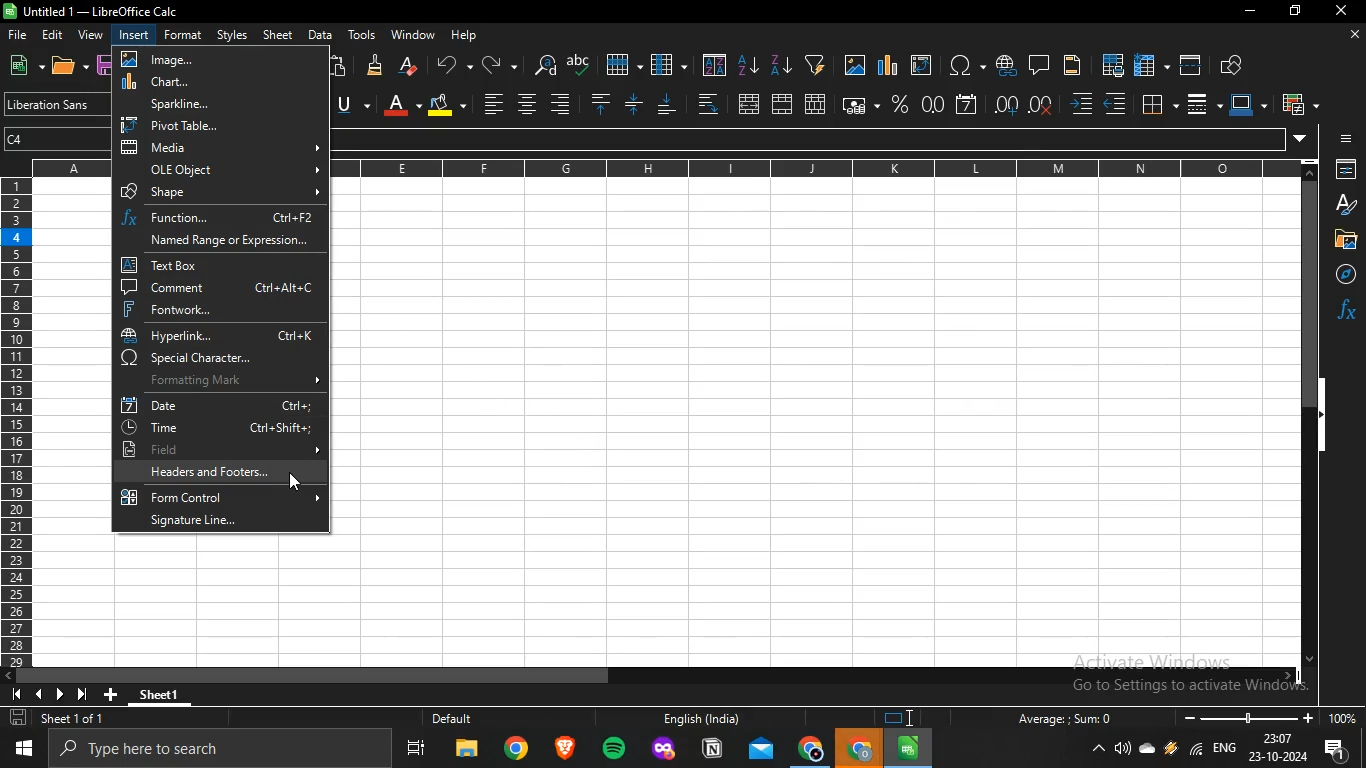  What do you see at coordinates (652, 676) in the screenshot?
I see `scrollbar` at bounding box center [652, 676].